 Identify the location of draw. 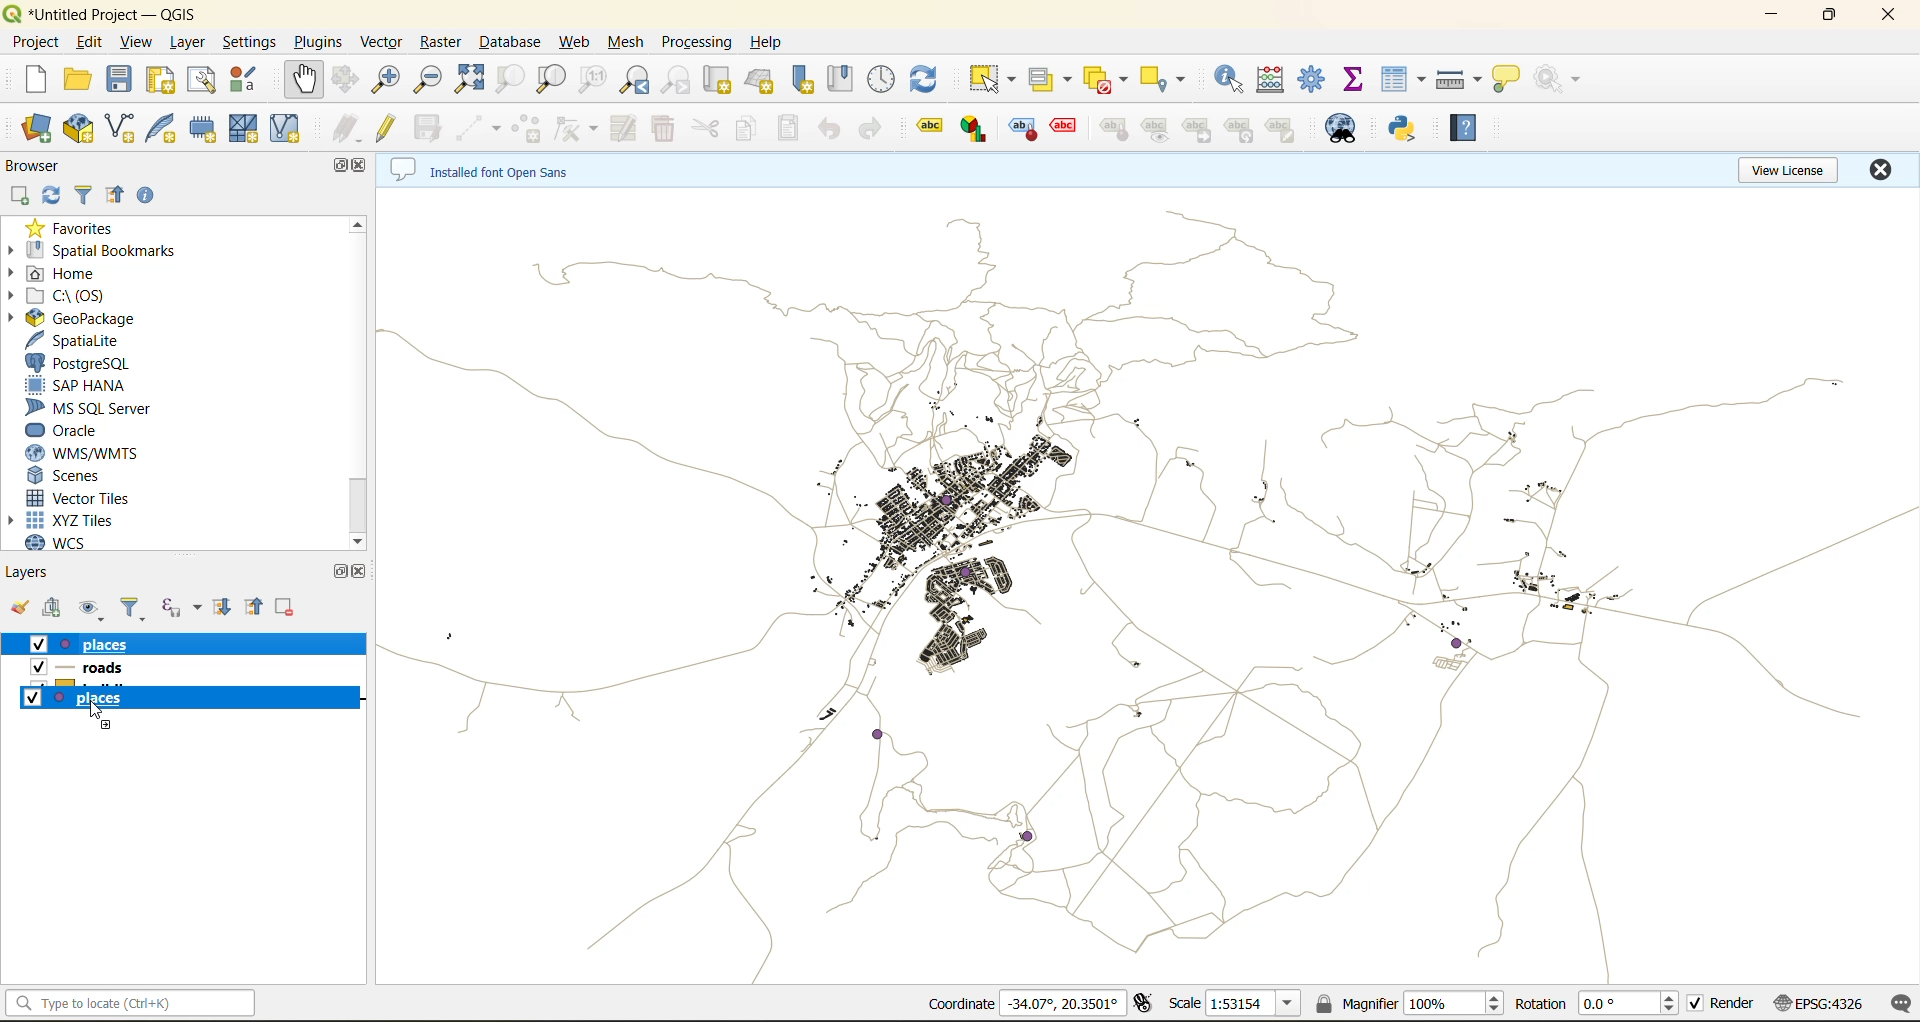
(572, 129).